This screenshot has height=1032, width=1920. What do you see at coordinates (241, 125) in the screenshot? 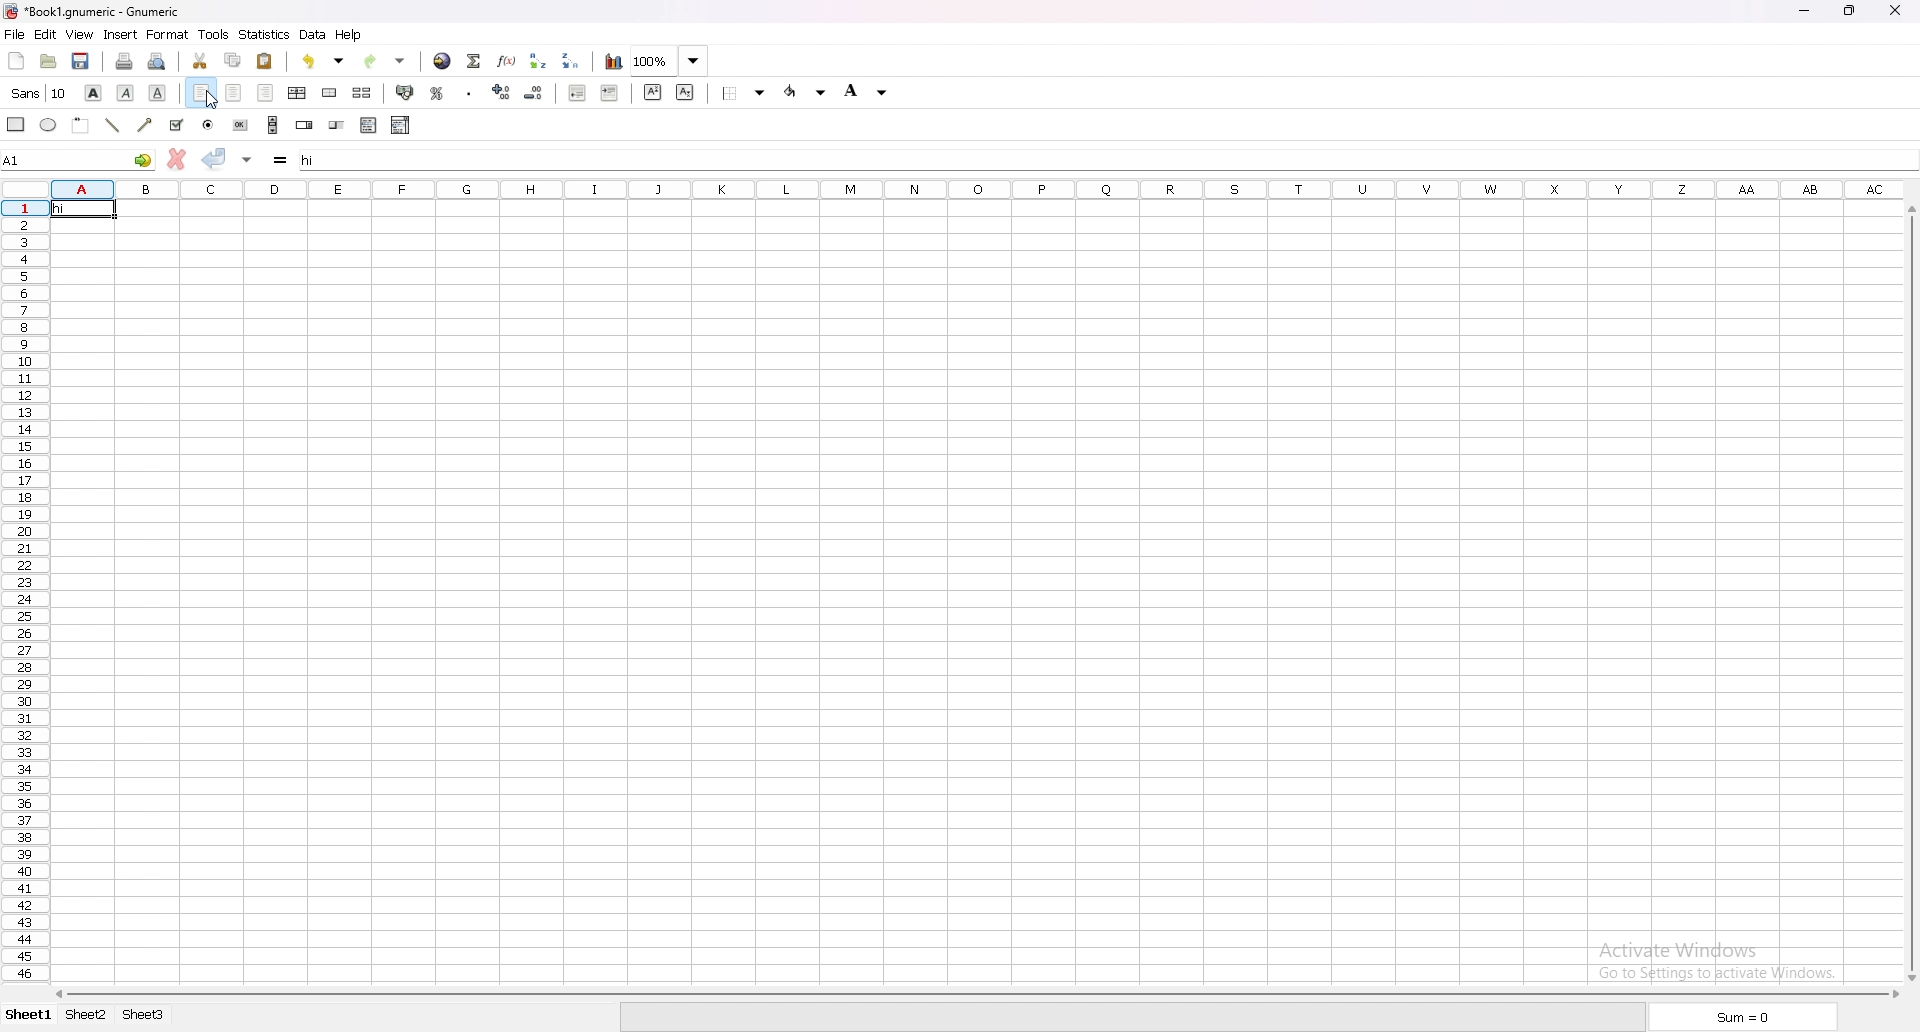
I see `button` at bounding box center [241, 125].